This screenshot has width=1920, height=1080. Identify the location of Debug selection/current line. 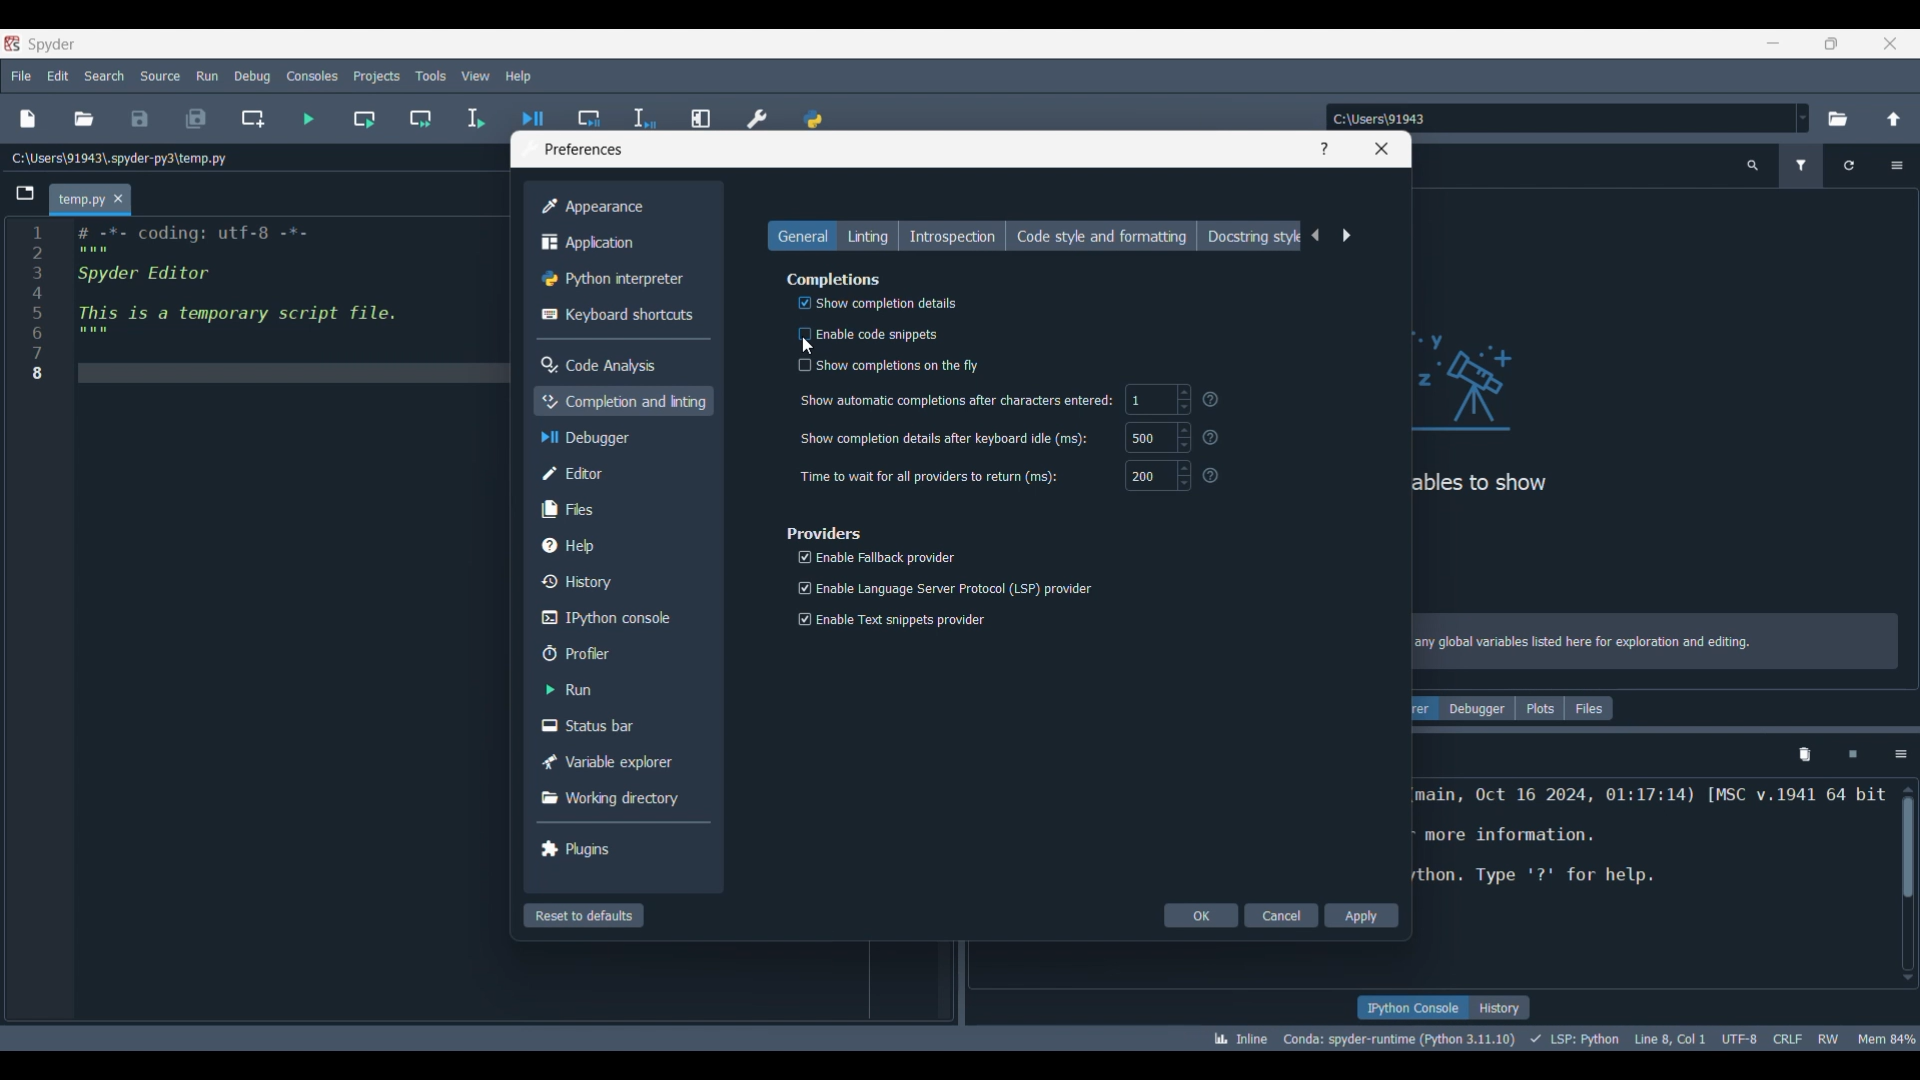
(643, 113).